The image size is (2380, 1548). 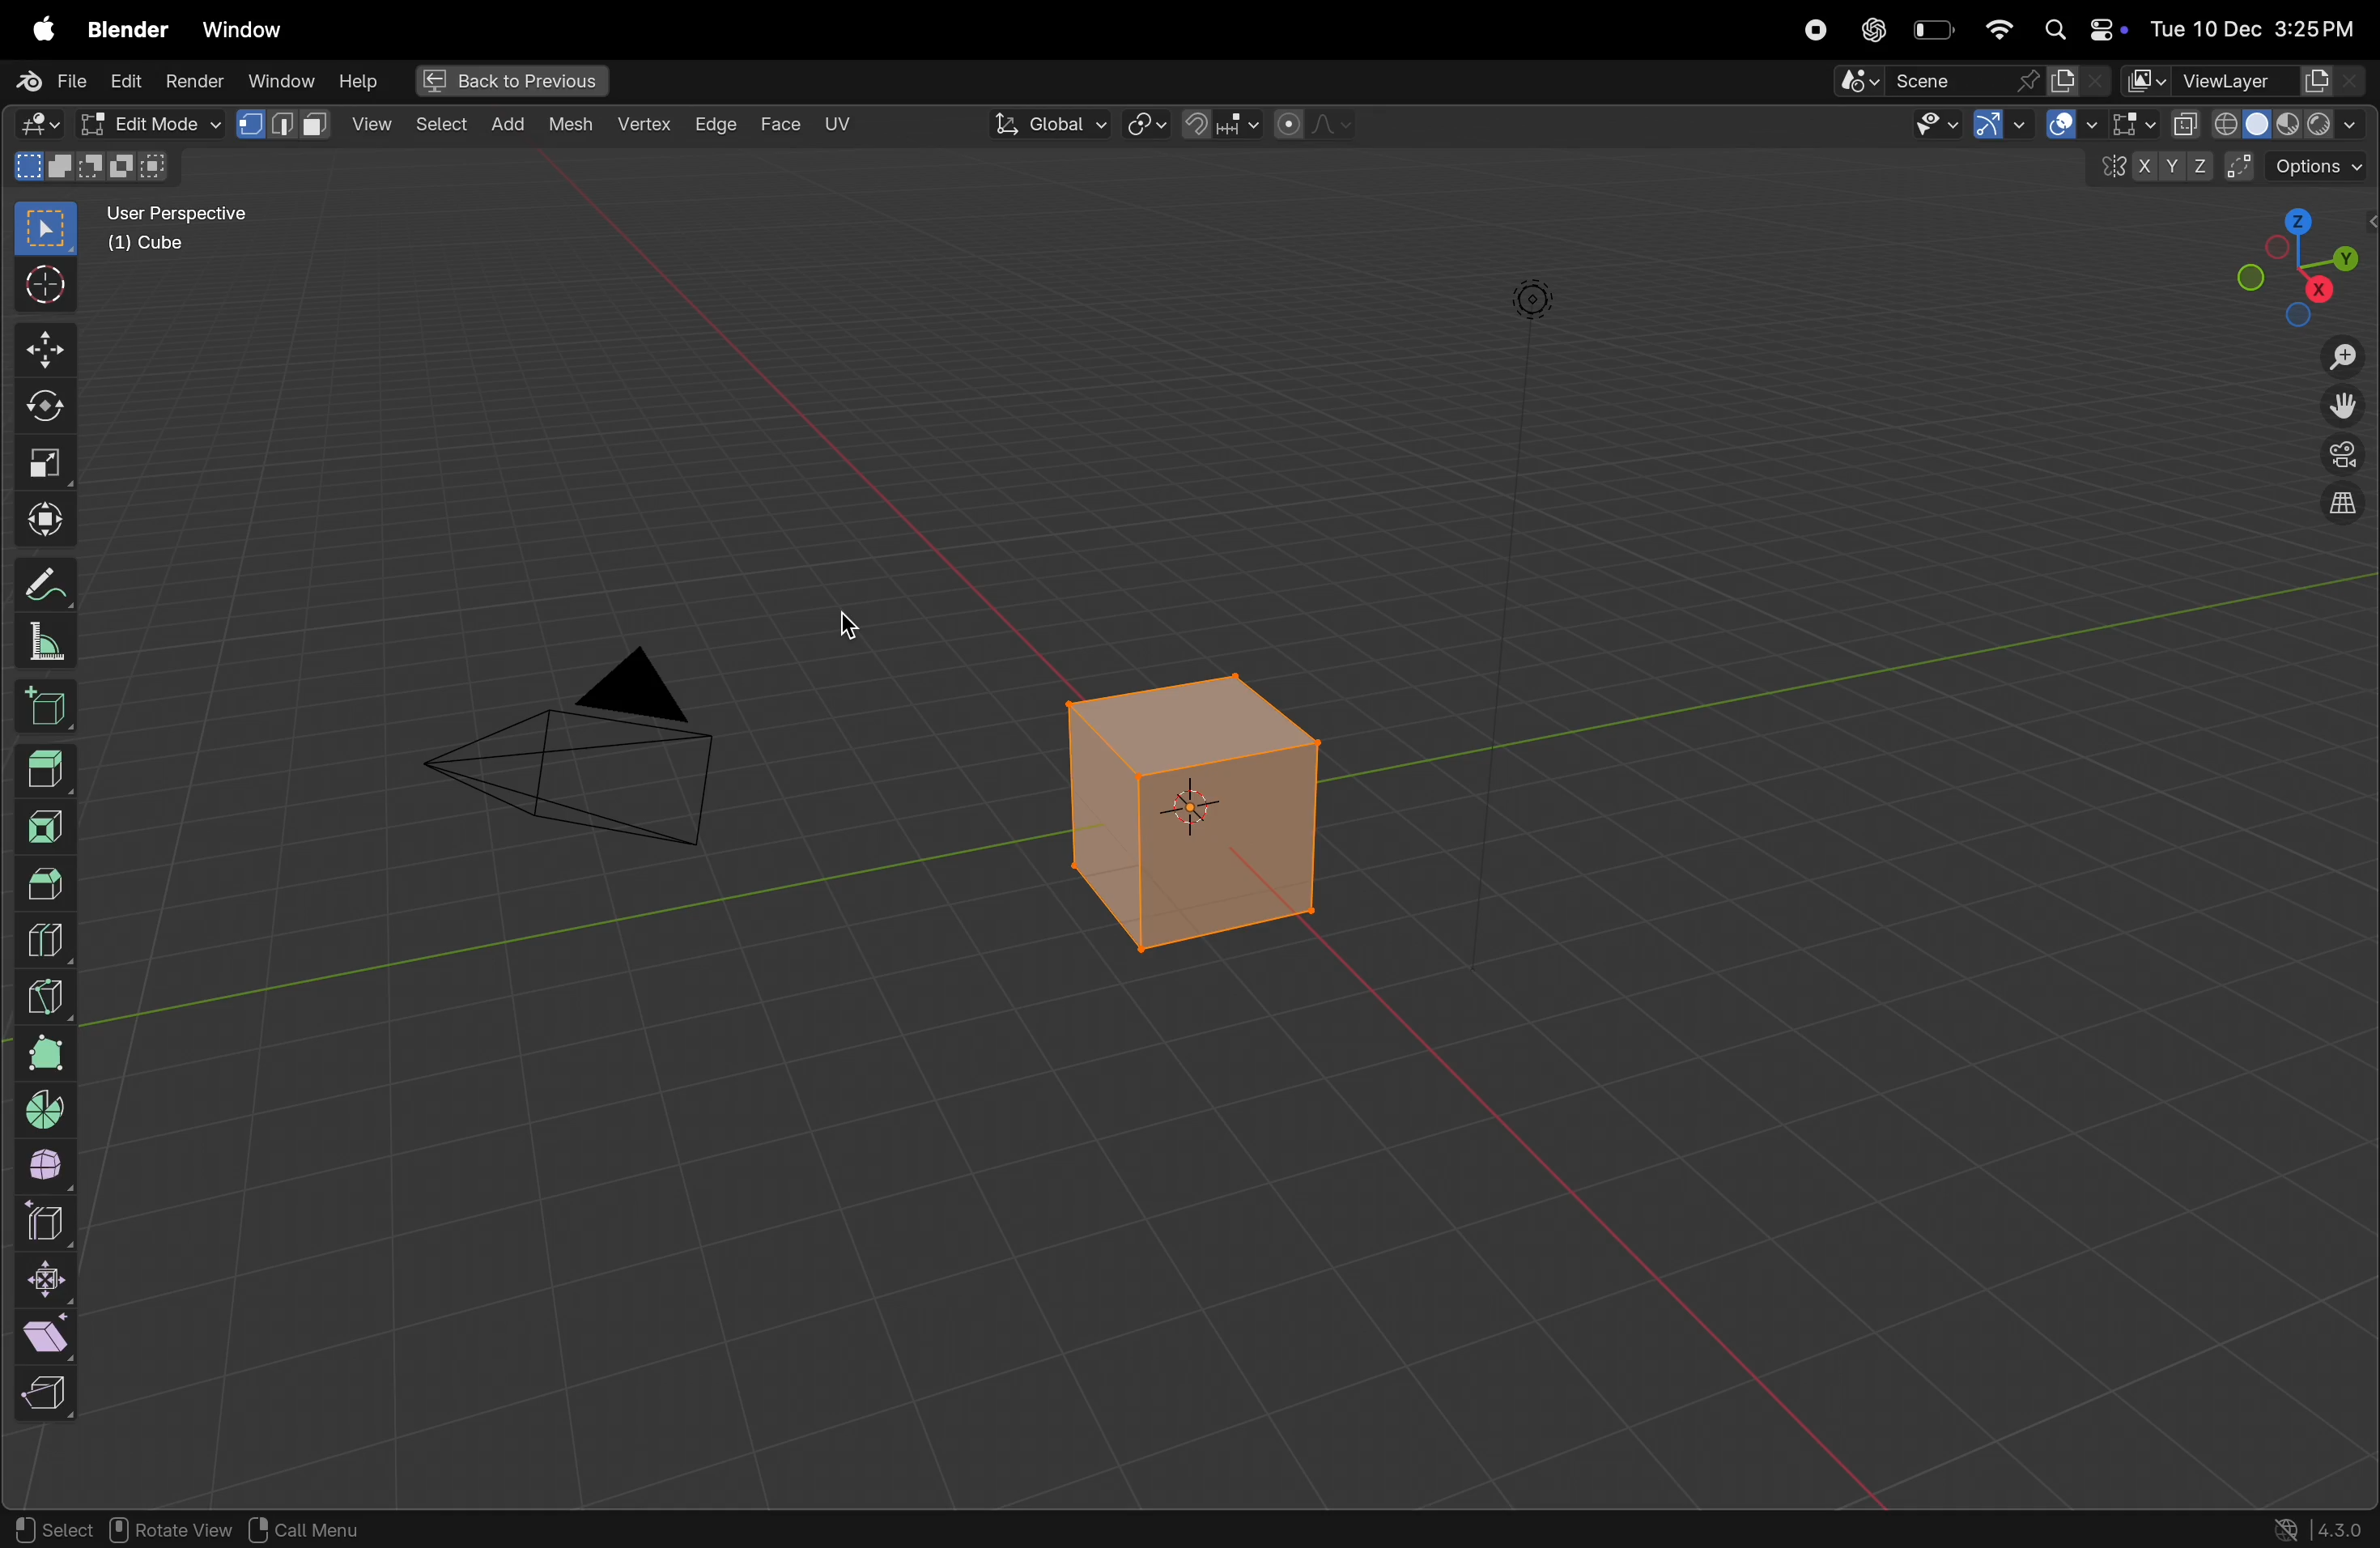 I want to click on chatgpt, so click(x=1873, y=29).